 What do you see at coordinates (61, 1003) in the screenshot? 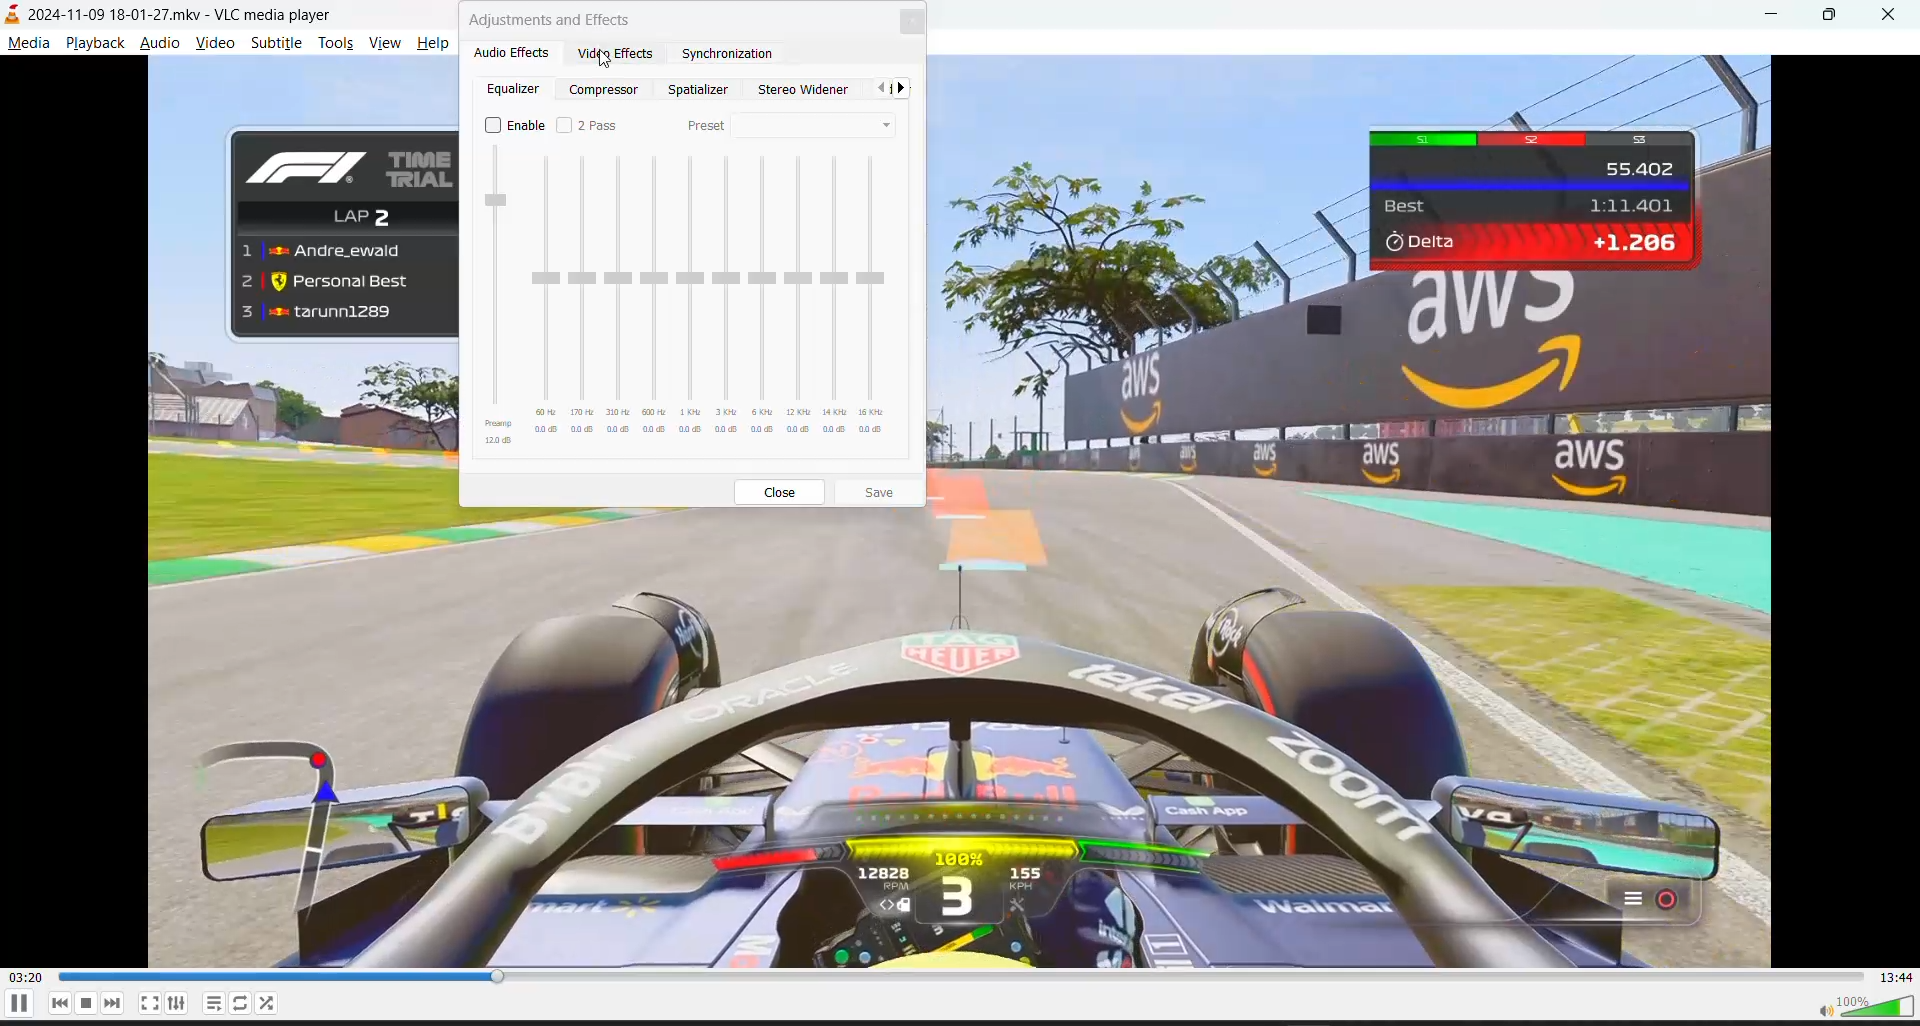
I see `previous` at bounding box center [61, 1003].